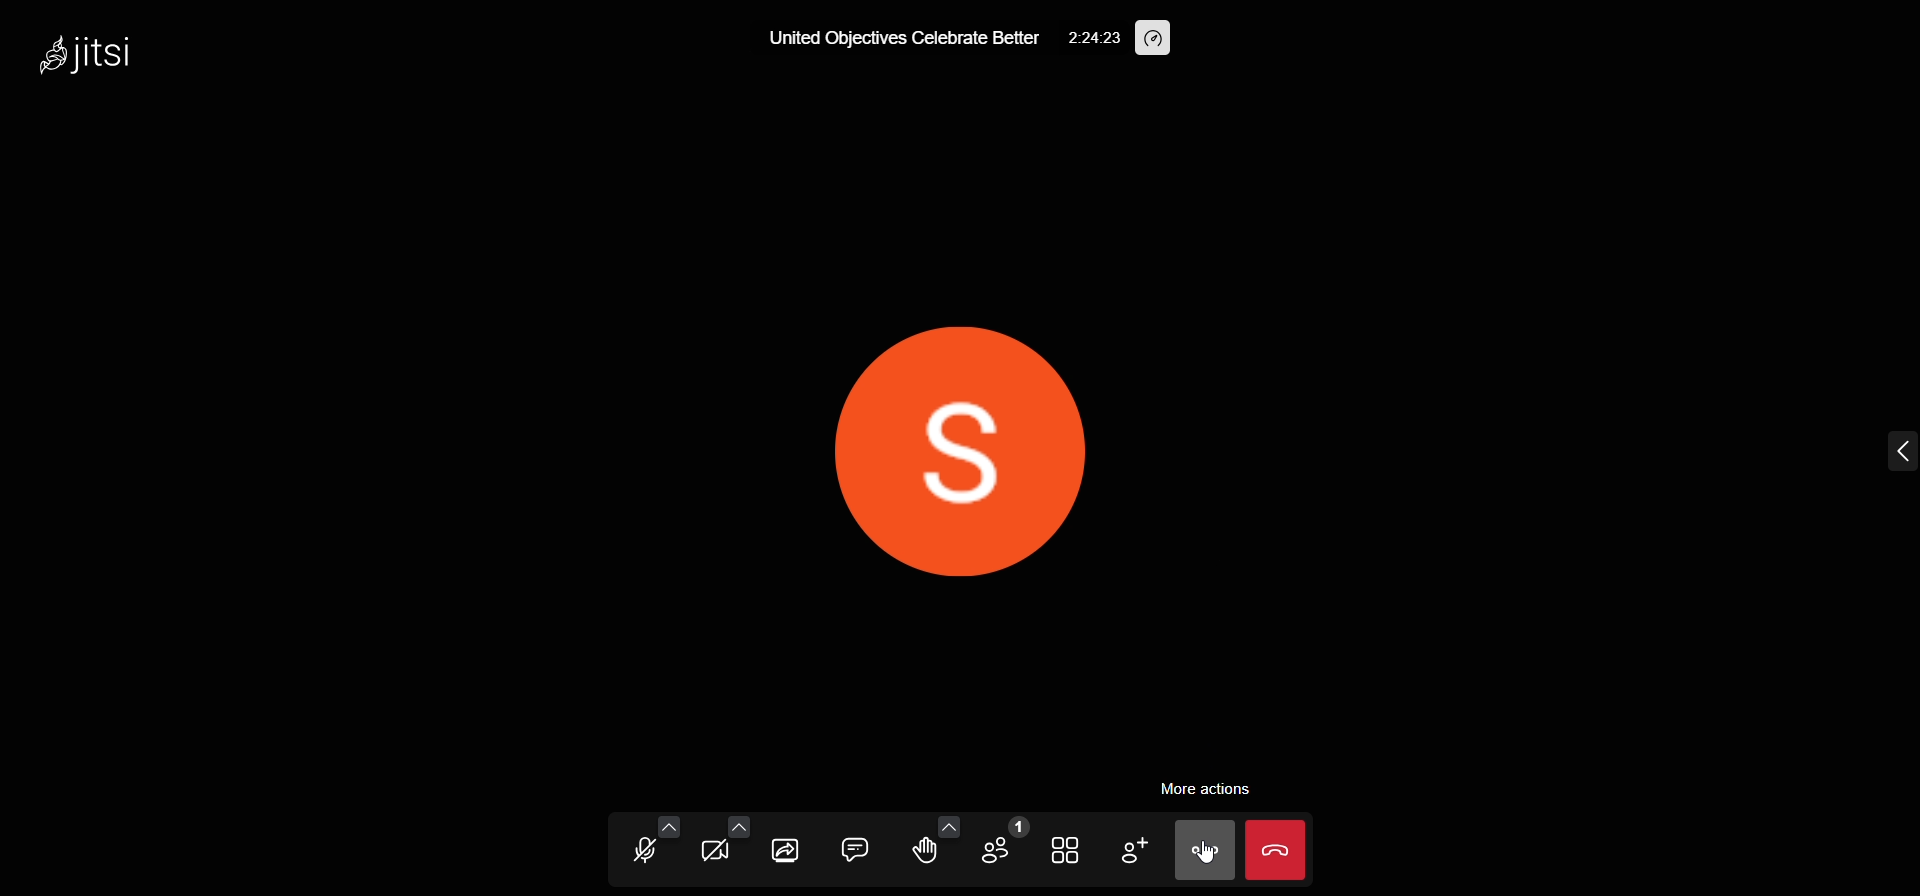  Describe the element at coordinates (667, 824) in the screenshot. I see `more audio options` at that location.